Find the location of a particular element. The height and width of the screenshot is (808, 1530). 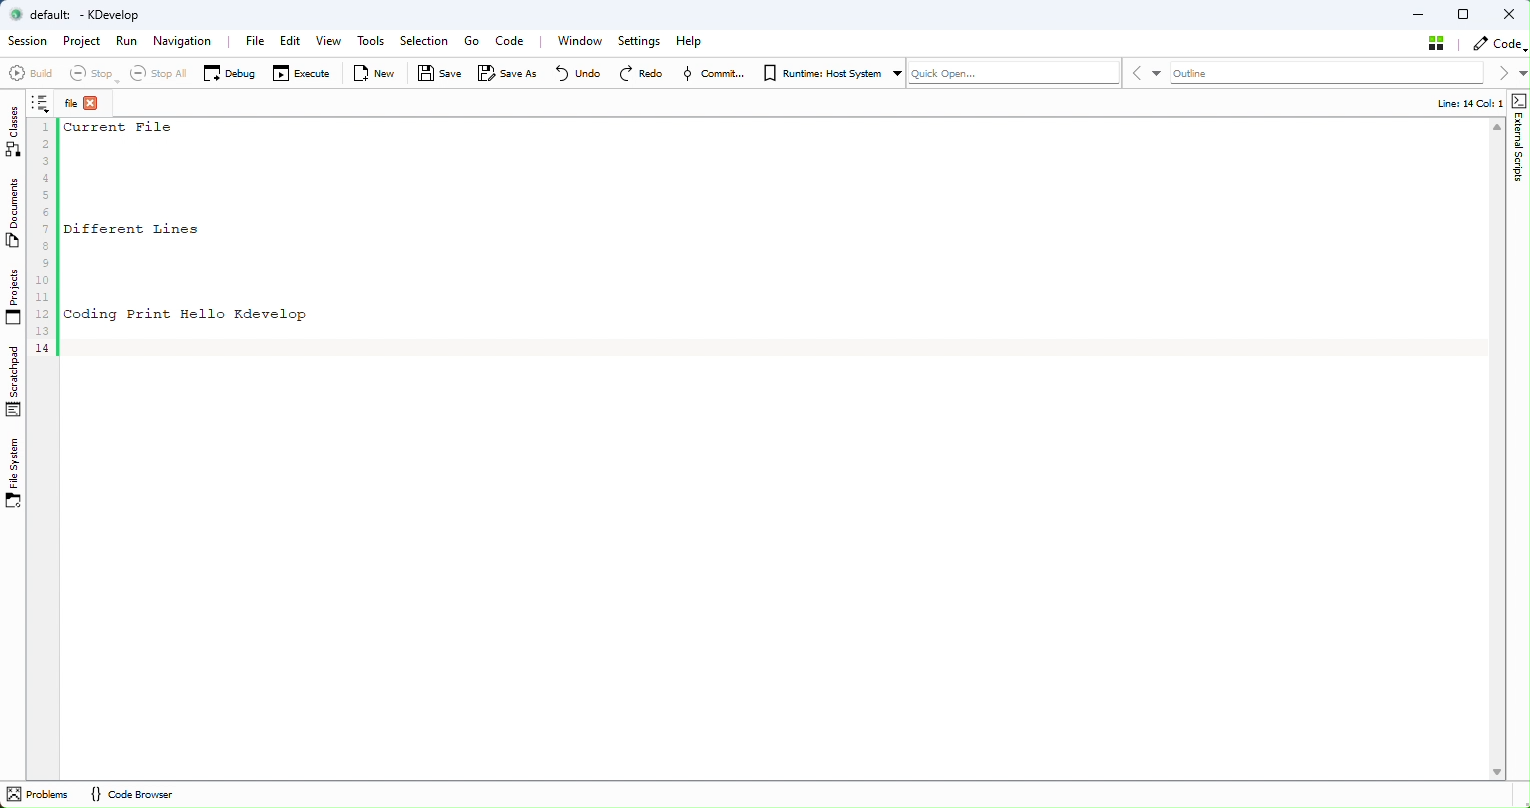

Code is located at coordinates (1497, 43).